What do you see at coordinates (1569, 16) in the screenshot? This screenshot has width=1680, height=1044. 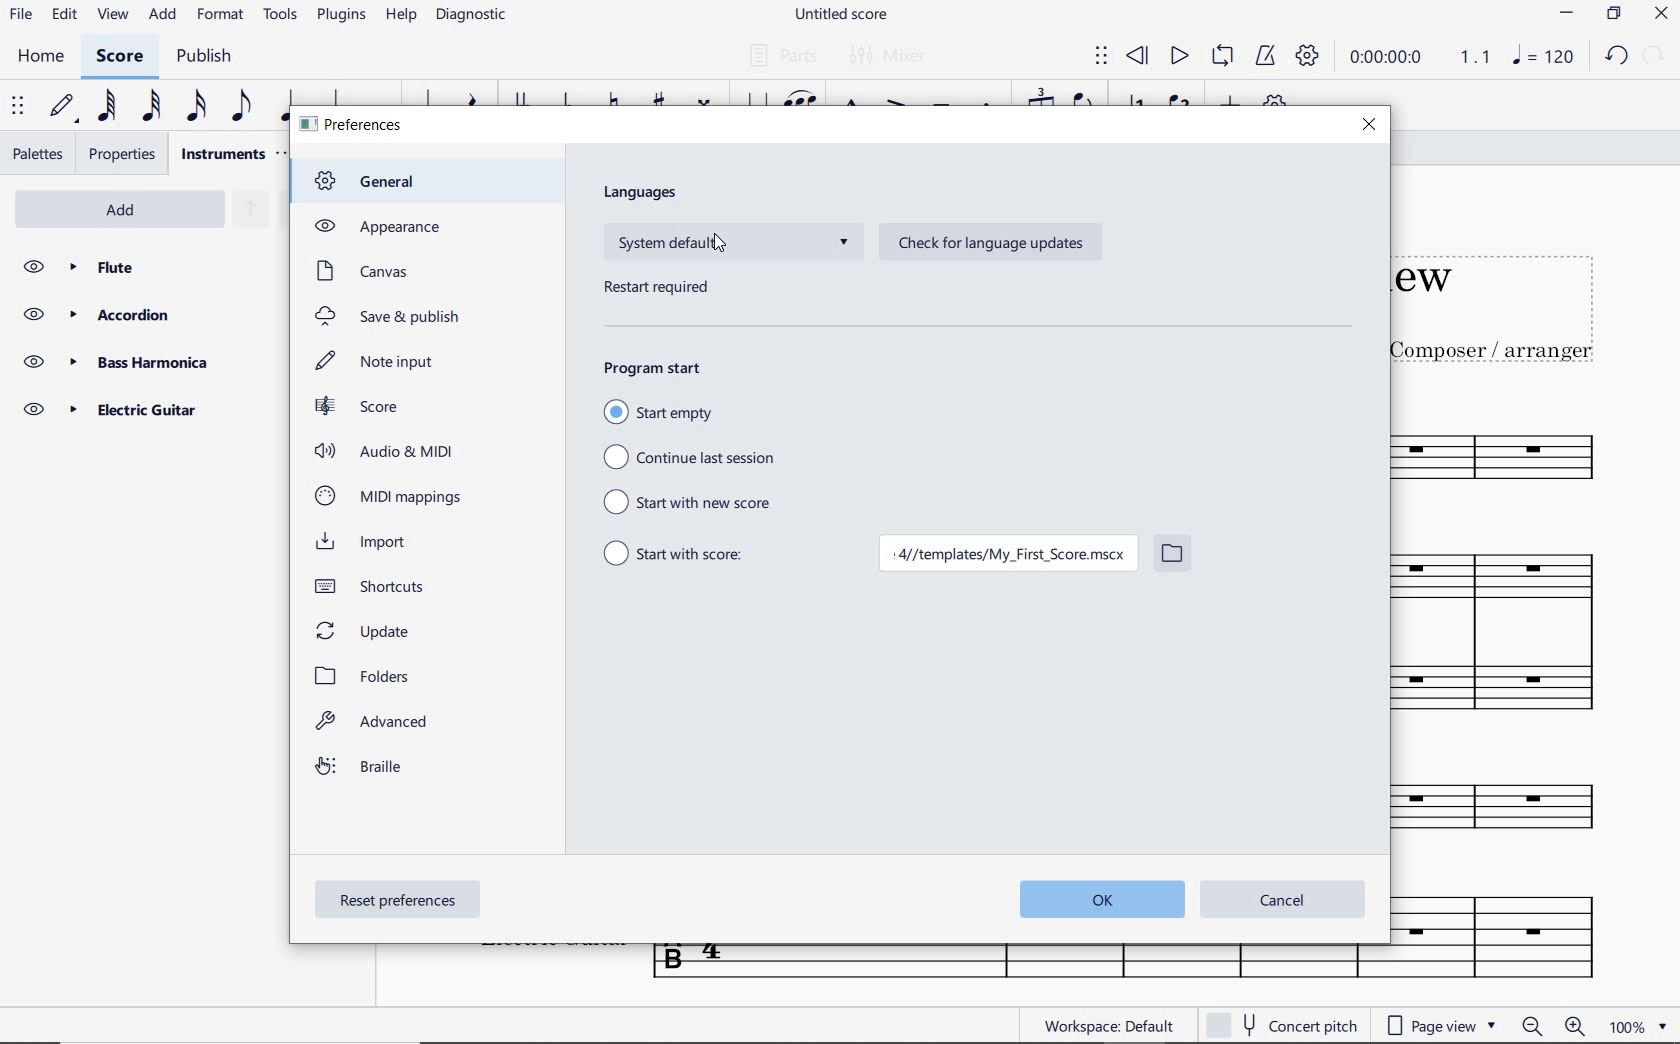 I see `MINIMIZE` at bounding box center [1569, 16].